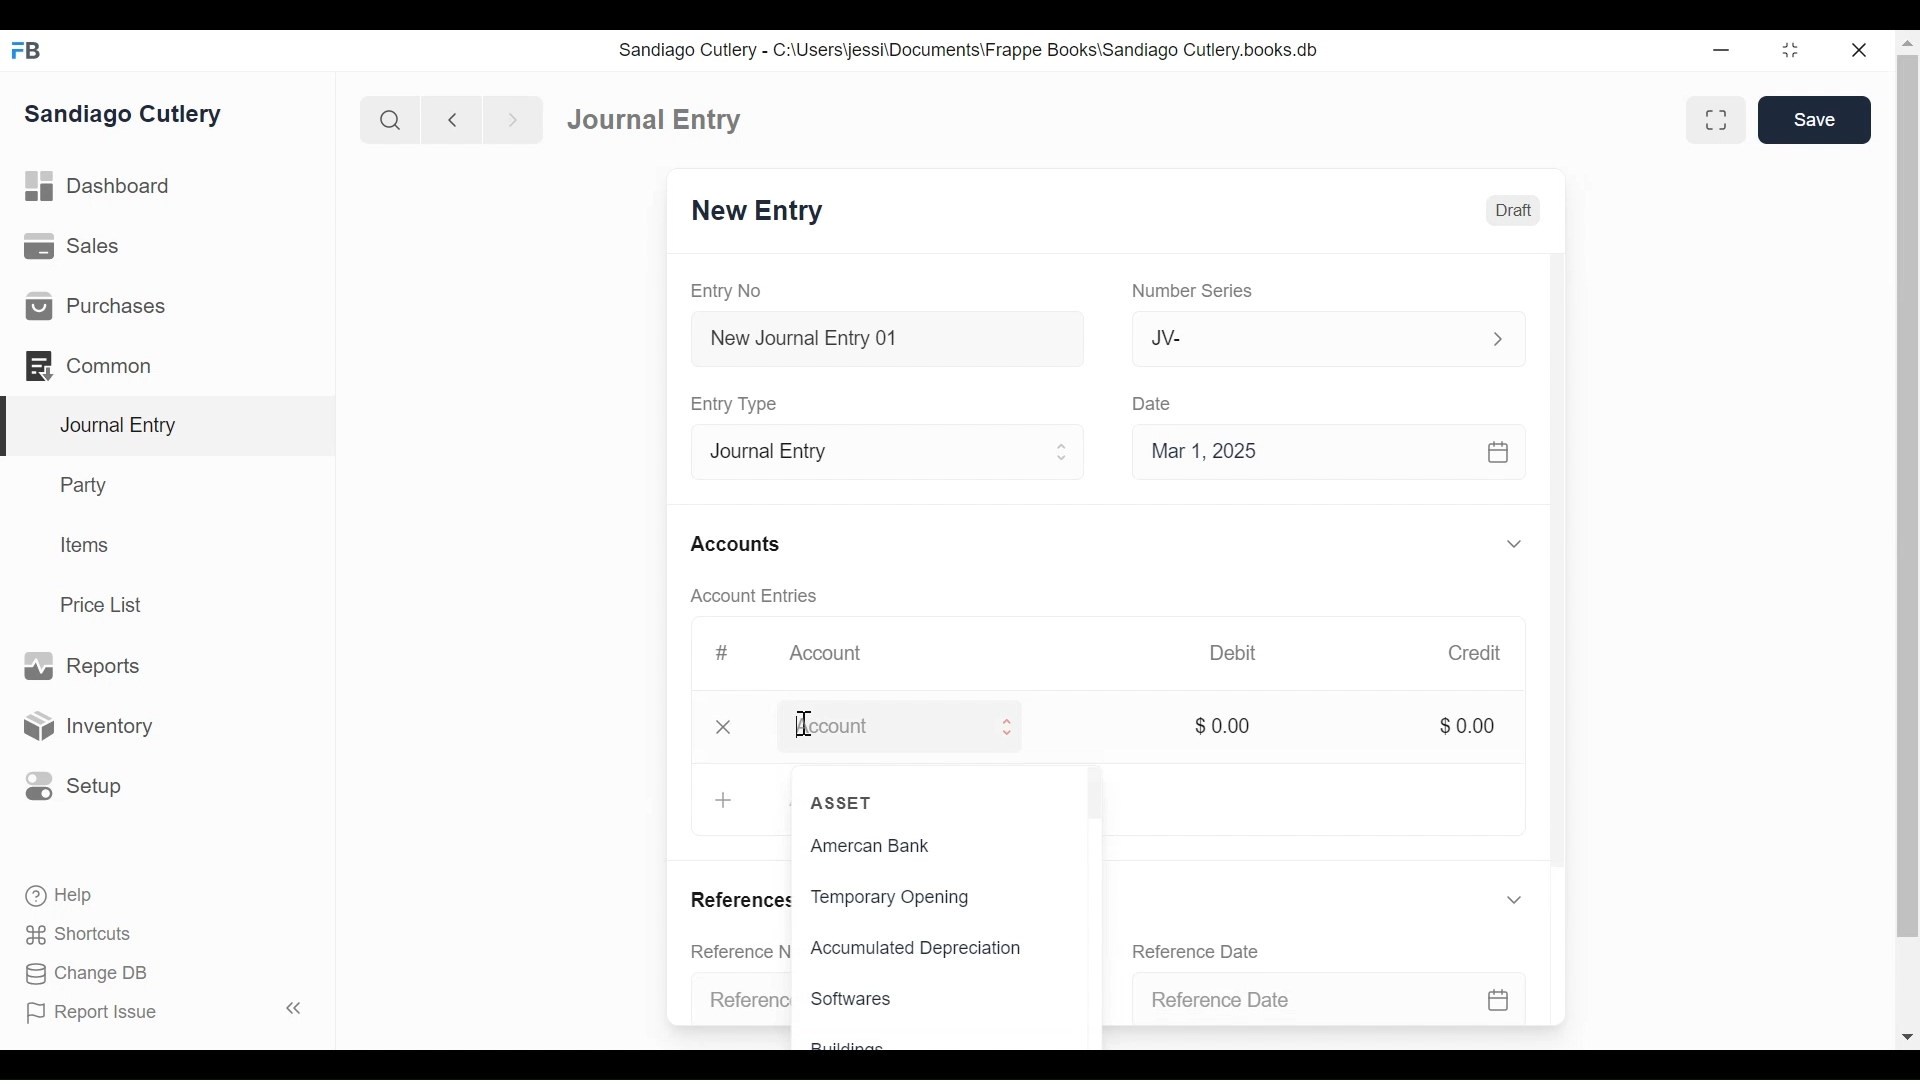  I want to click on scrollbar, so click(1903, 532).